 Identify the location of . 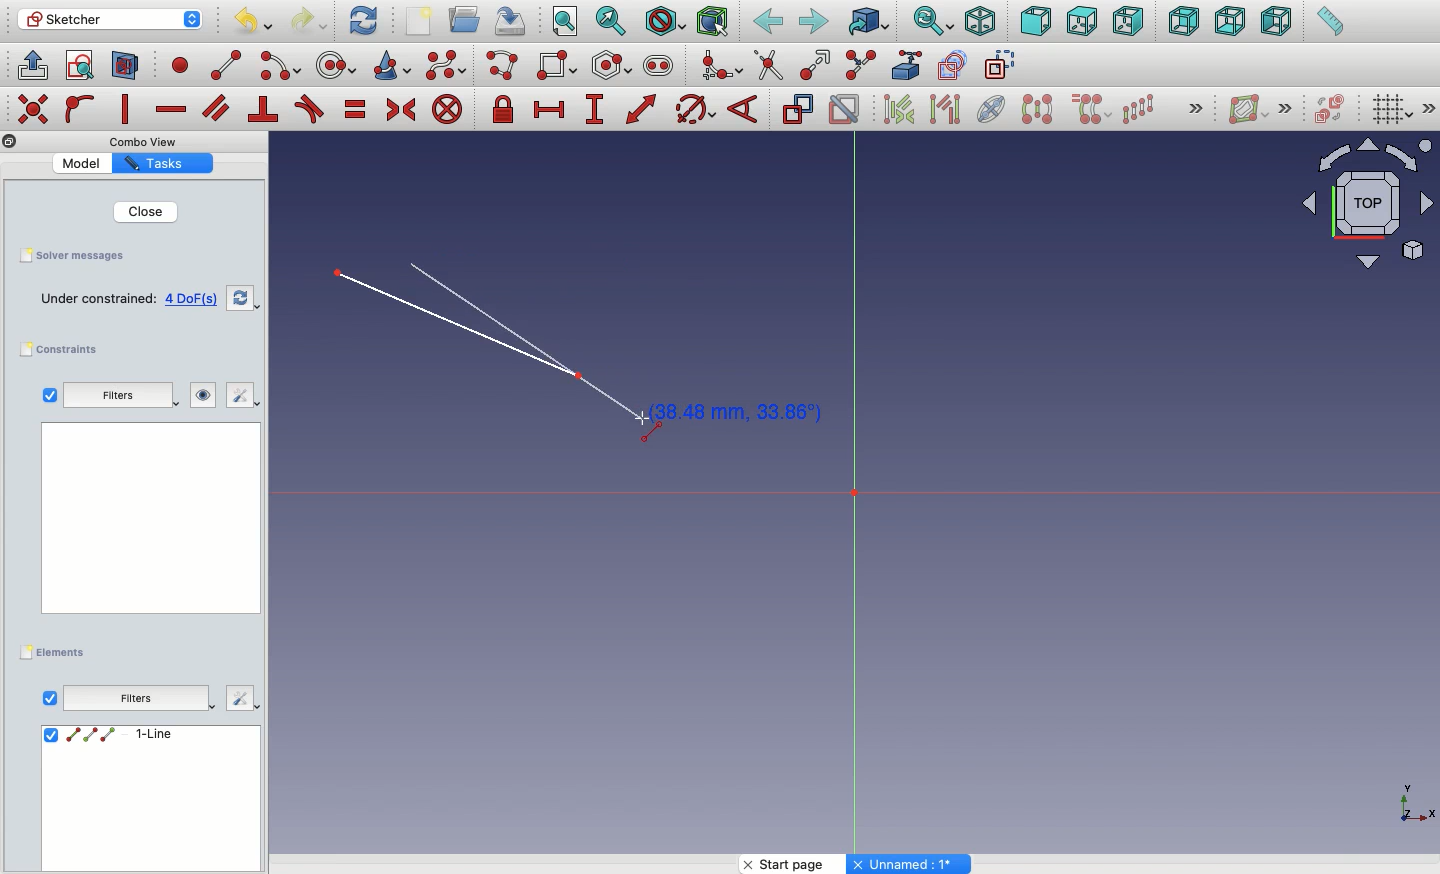
(1290, 107).